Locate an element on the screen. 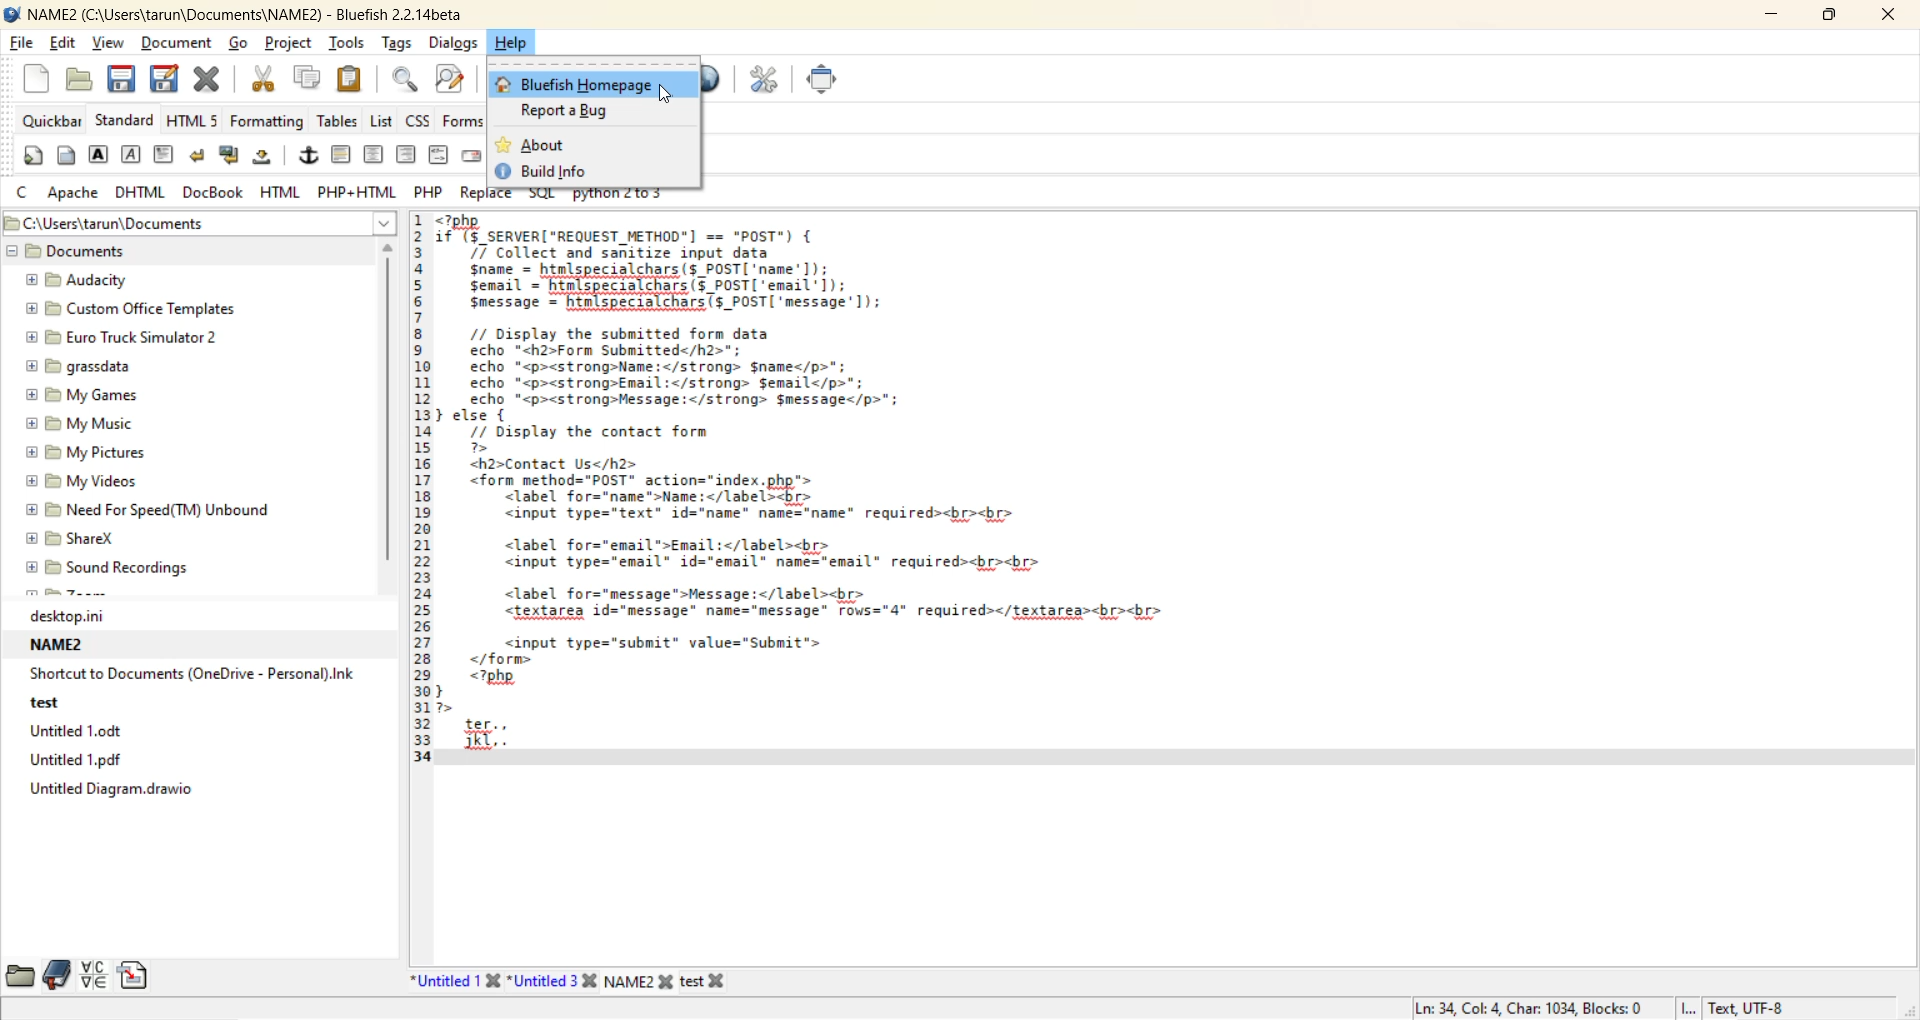 This screenshot has width=1920, height=1020. non breaking space is located at coordinates (270, 157).